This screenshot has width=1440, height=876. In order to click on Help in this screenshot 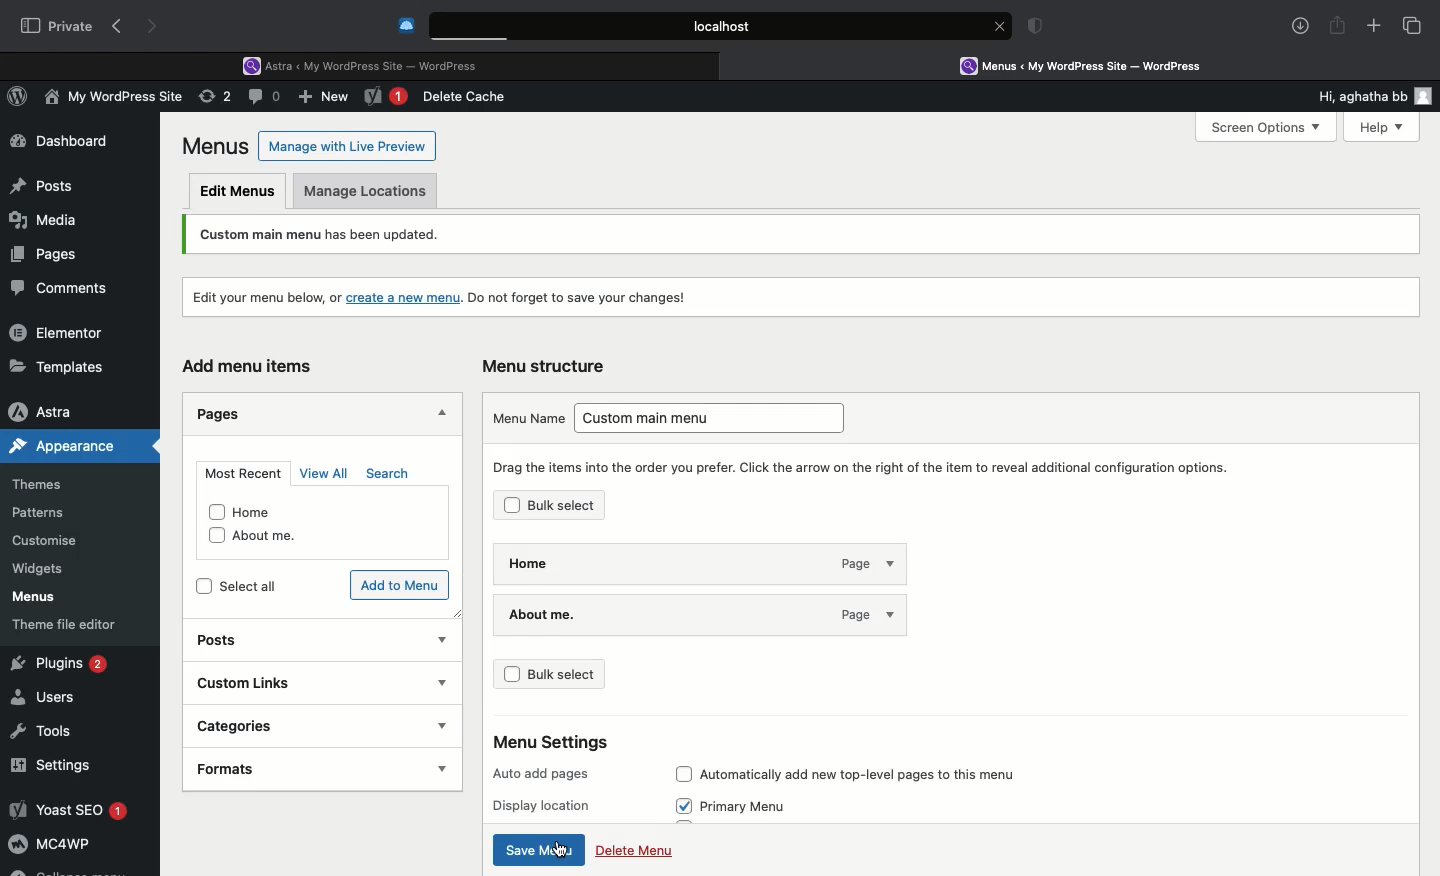, I will do `click(1373, 127)`.